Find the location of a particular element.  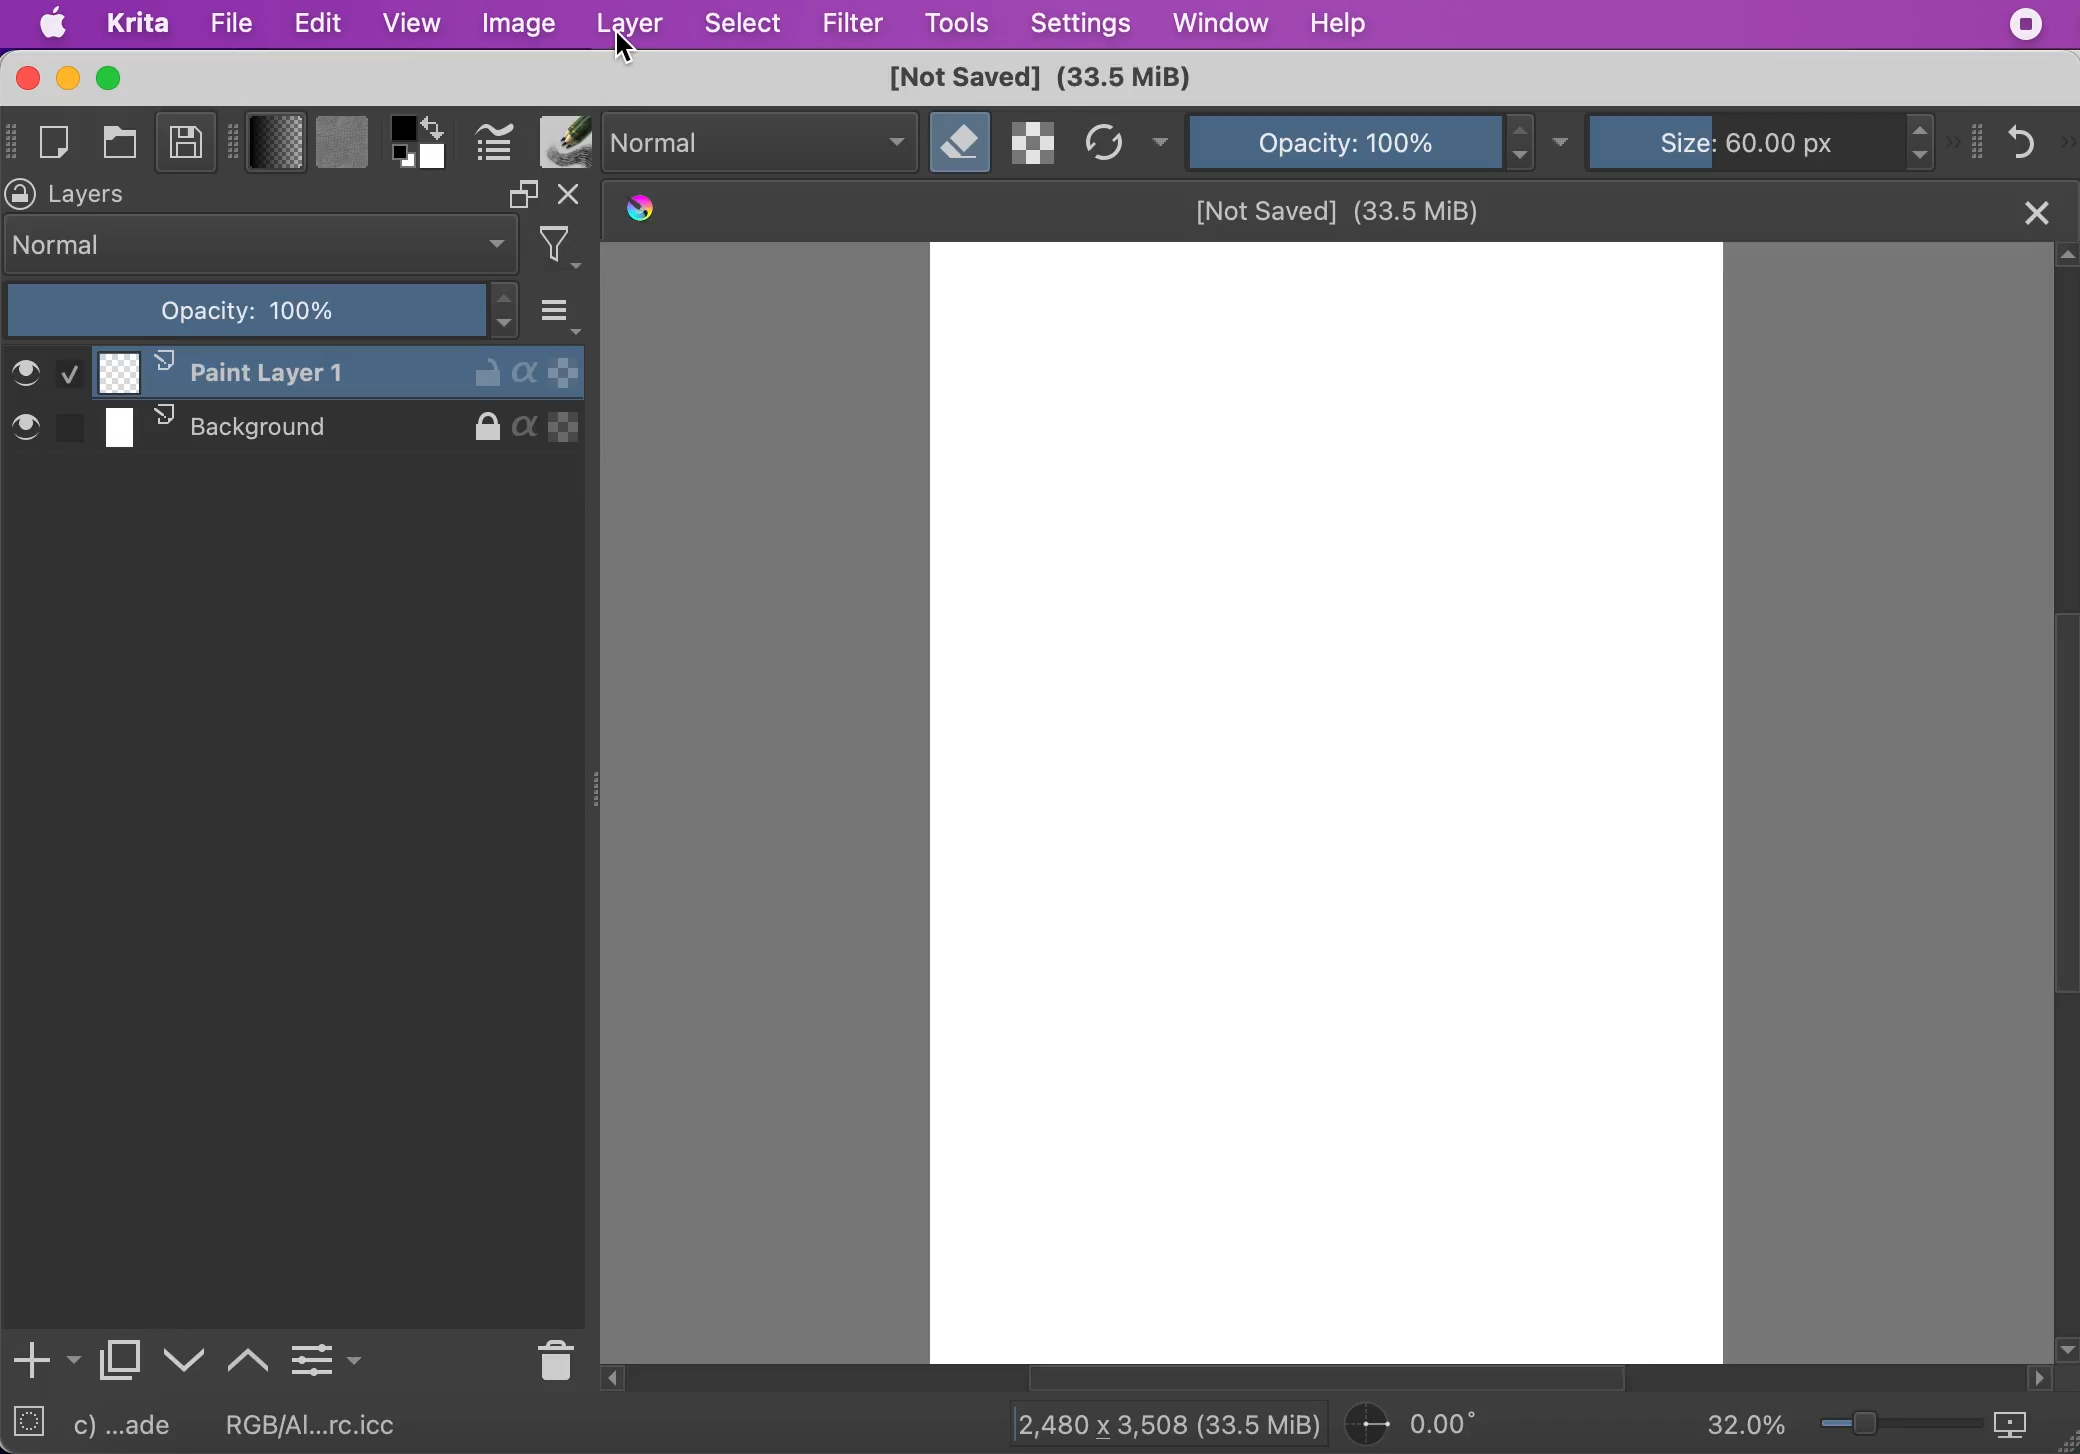

move layer or mask down is located at coordinates (185, 1361).